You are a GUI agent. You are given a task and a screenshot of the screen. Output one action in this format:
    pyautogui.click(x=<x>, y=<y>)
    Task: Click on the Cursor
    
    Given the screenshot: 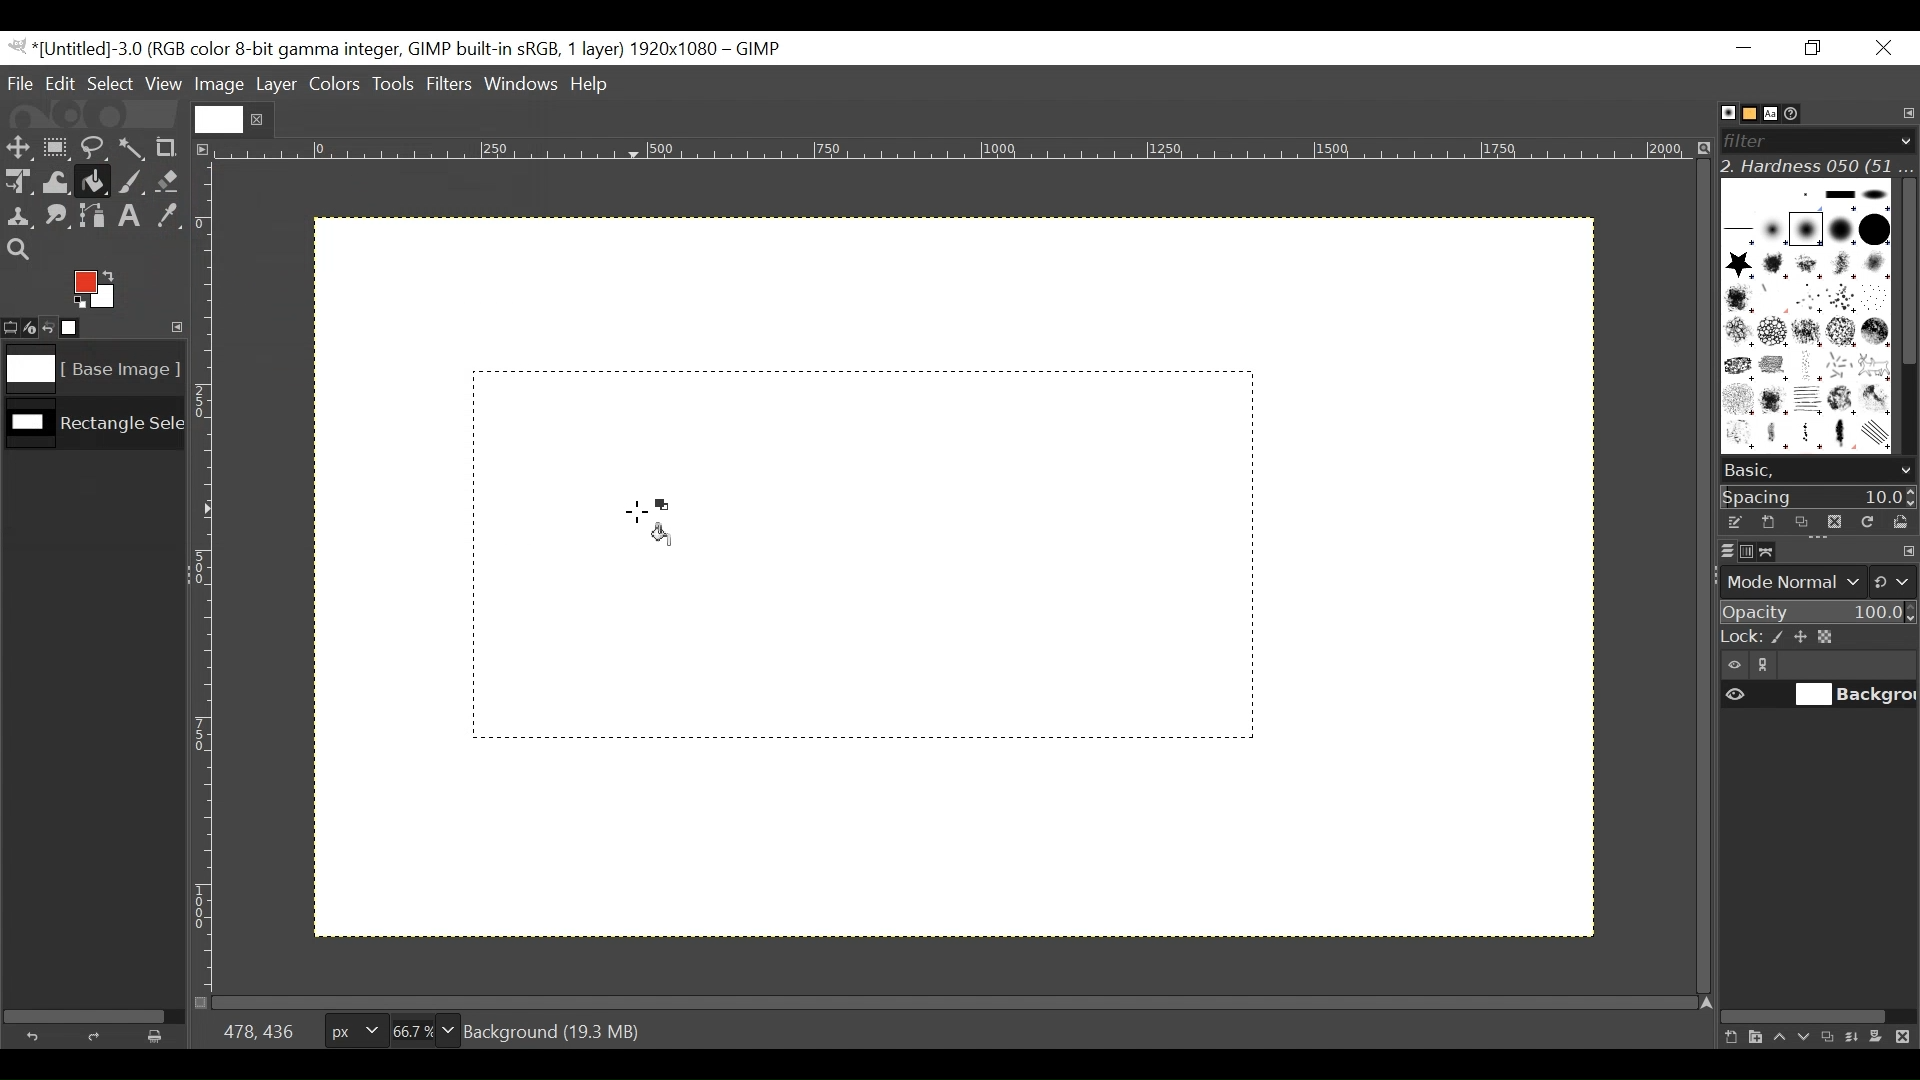 What is the action you would take?
    pyautogui.click(x=634, y=512)
    